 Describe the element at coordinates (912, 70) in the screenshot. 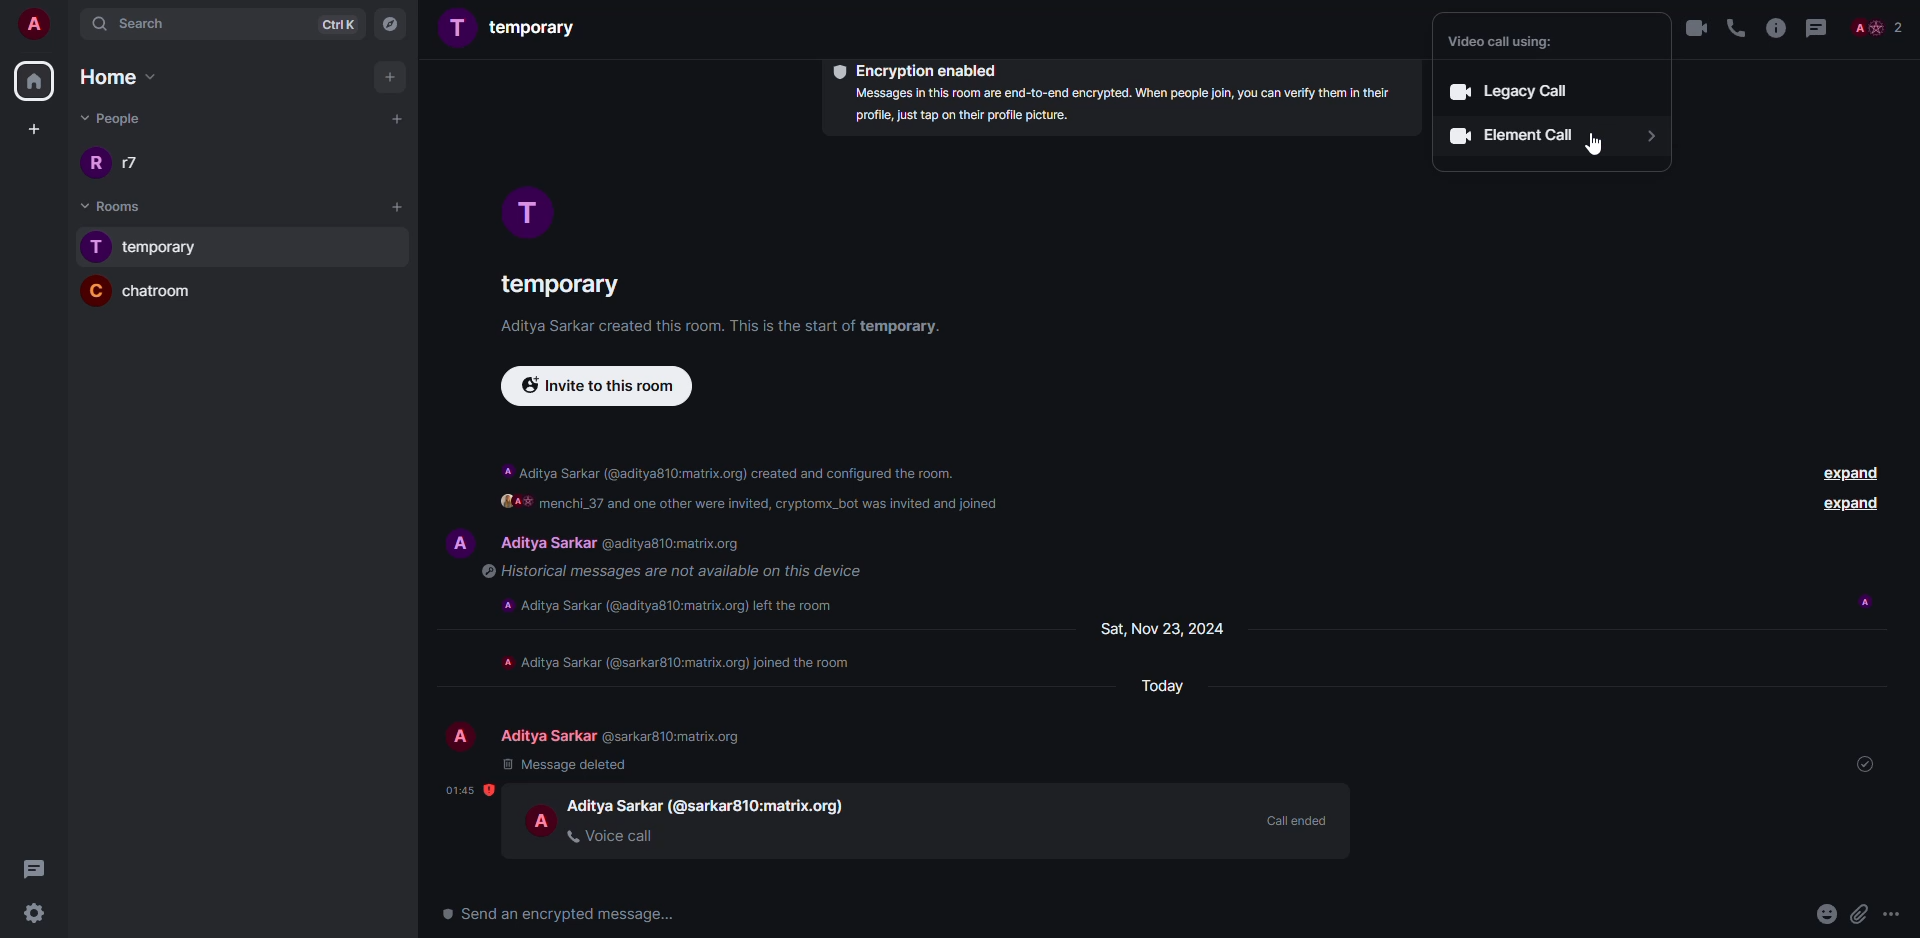

I see `encryption enabled` at that location.